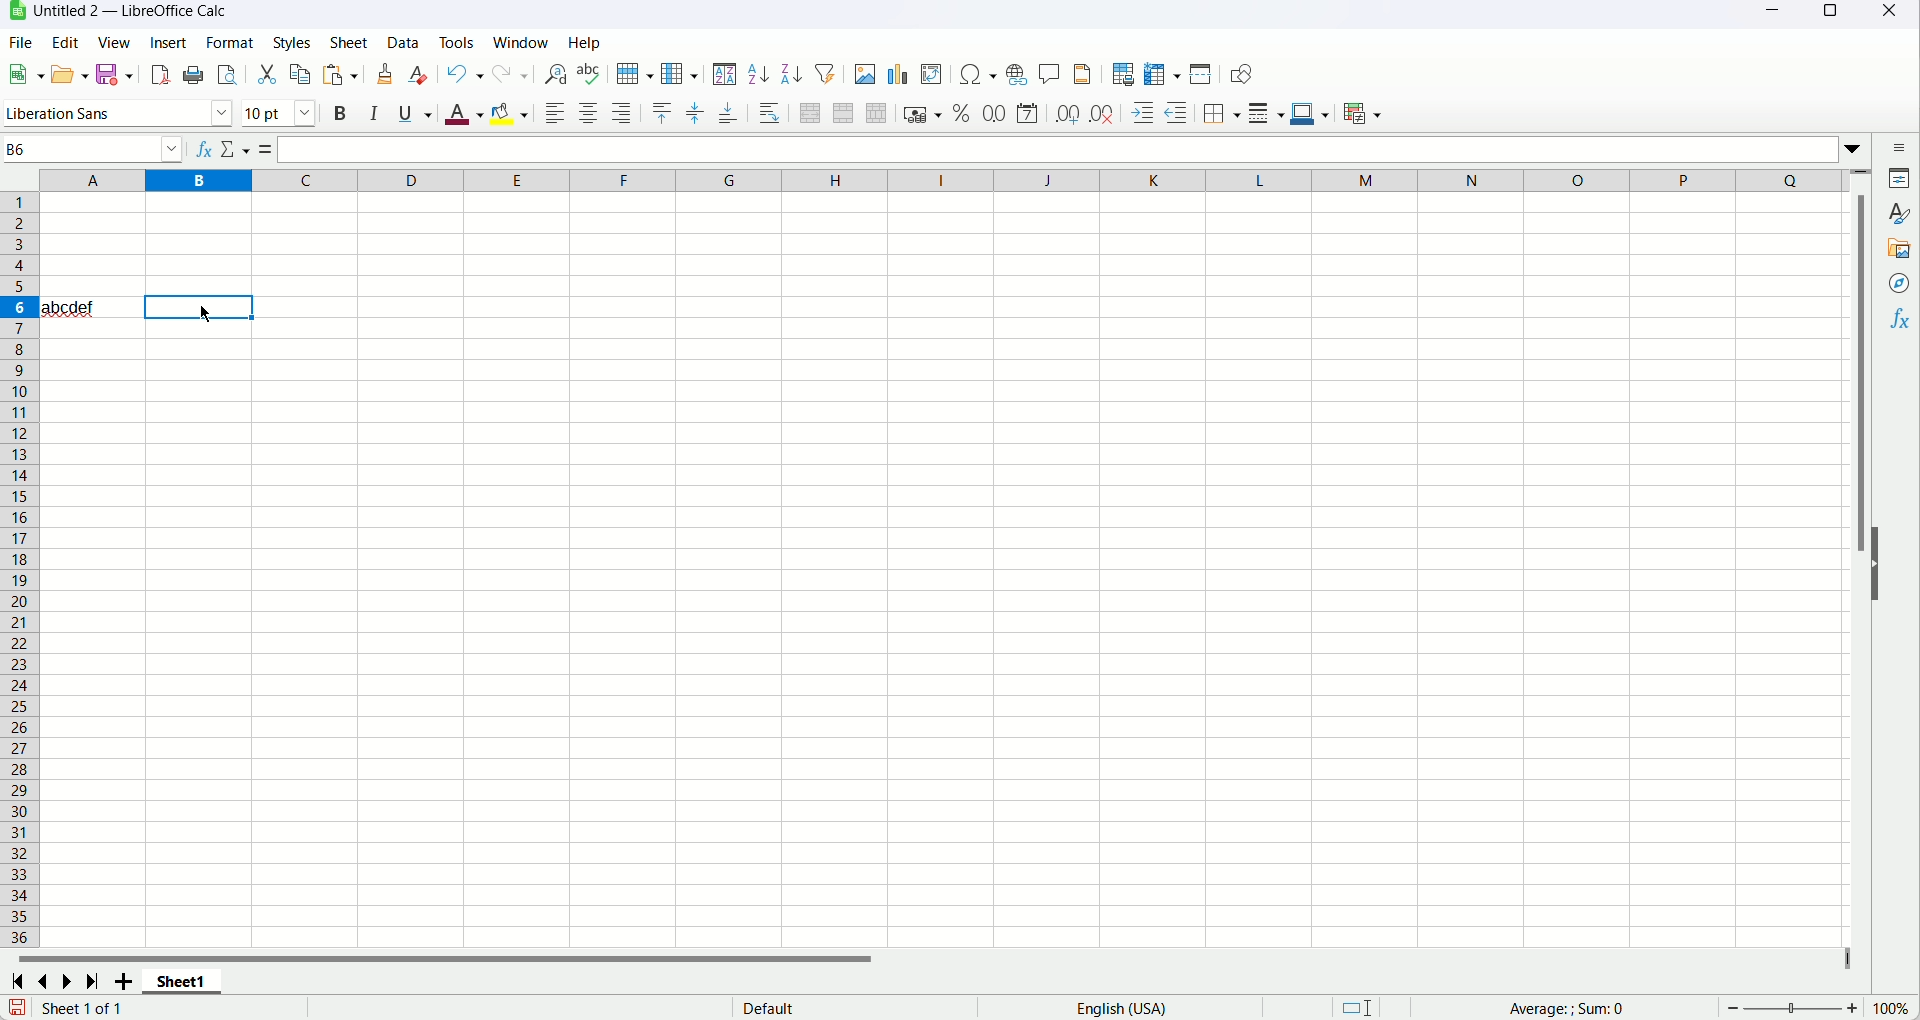 The width and height of the screenshot is (1920, 1020). Describe the element at coordinates (258, 148) in the screenshot. I see `accept` at that location.